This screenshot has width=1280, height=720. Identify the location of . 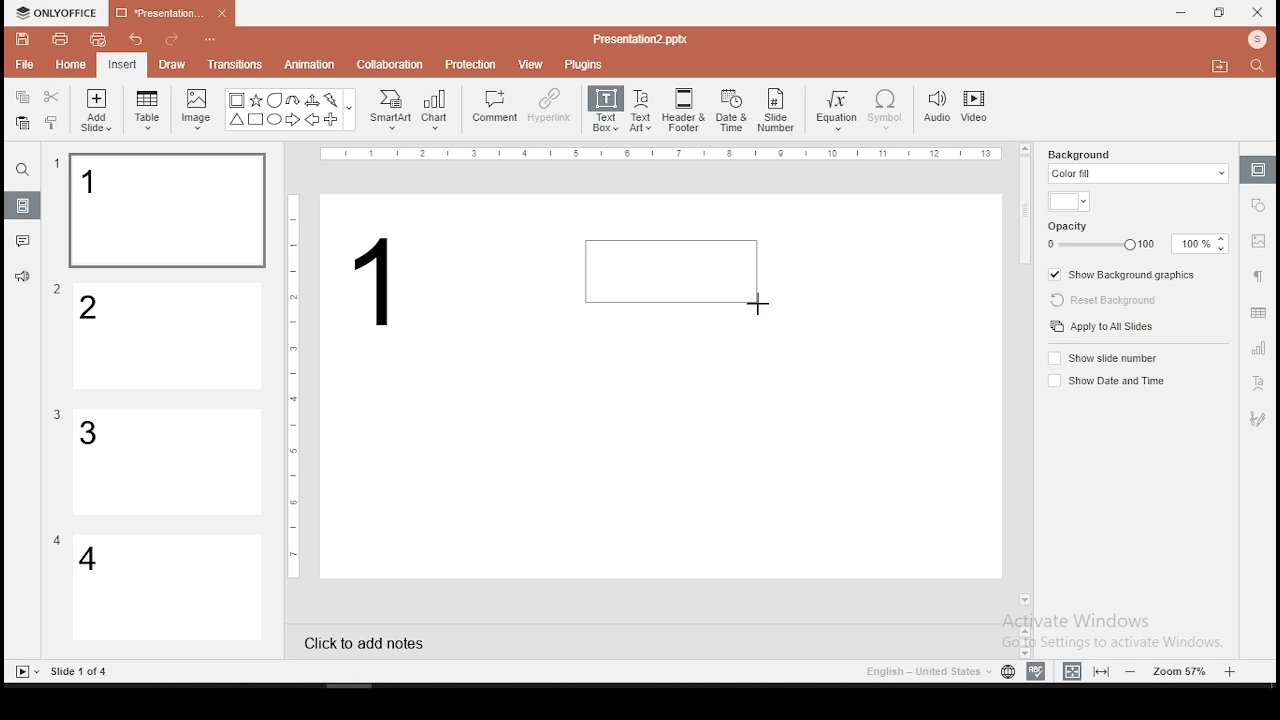
(57, 415).